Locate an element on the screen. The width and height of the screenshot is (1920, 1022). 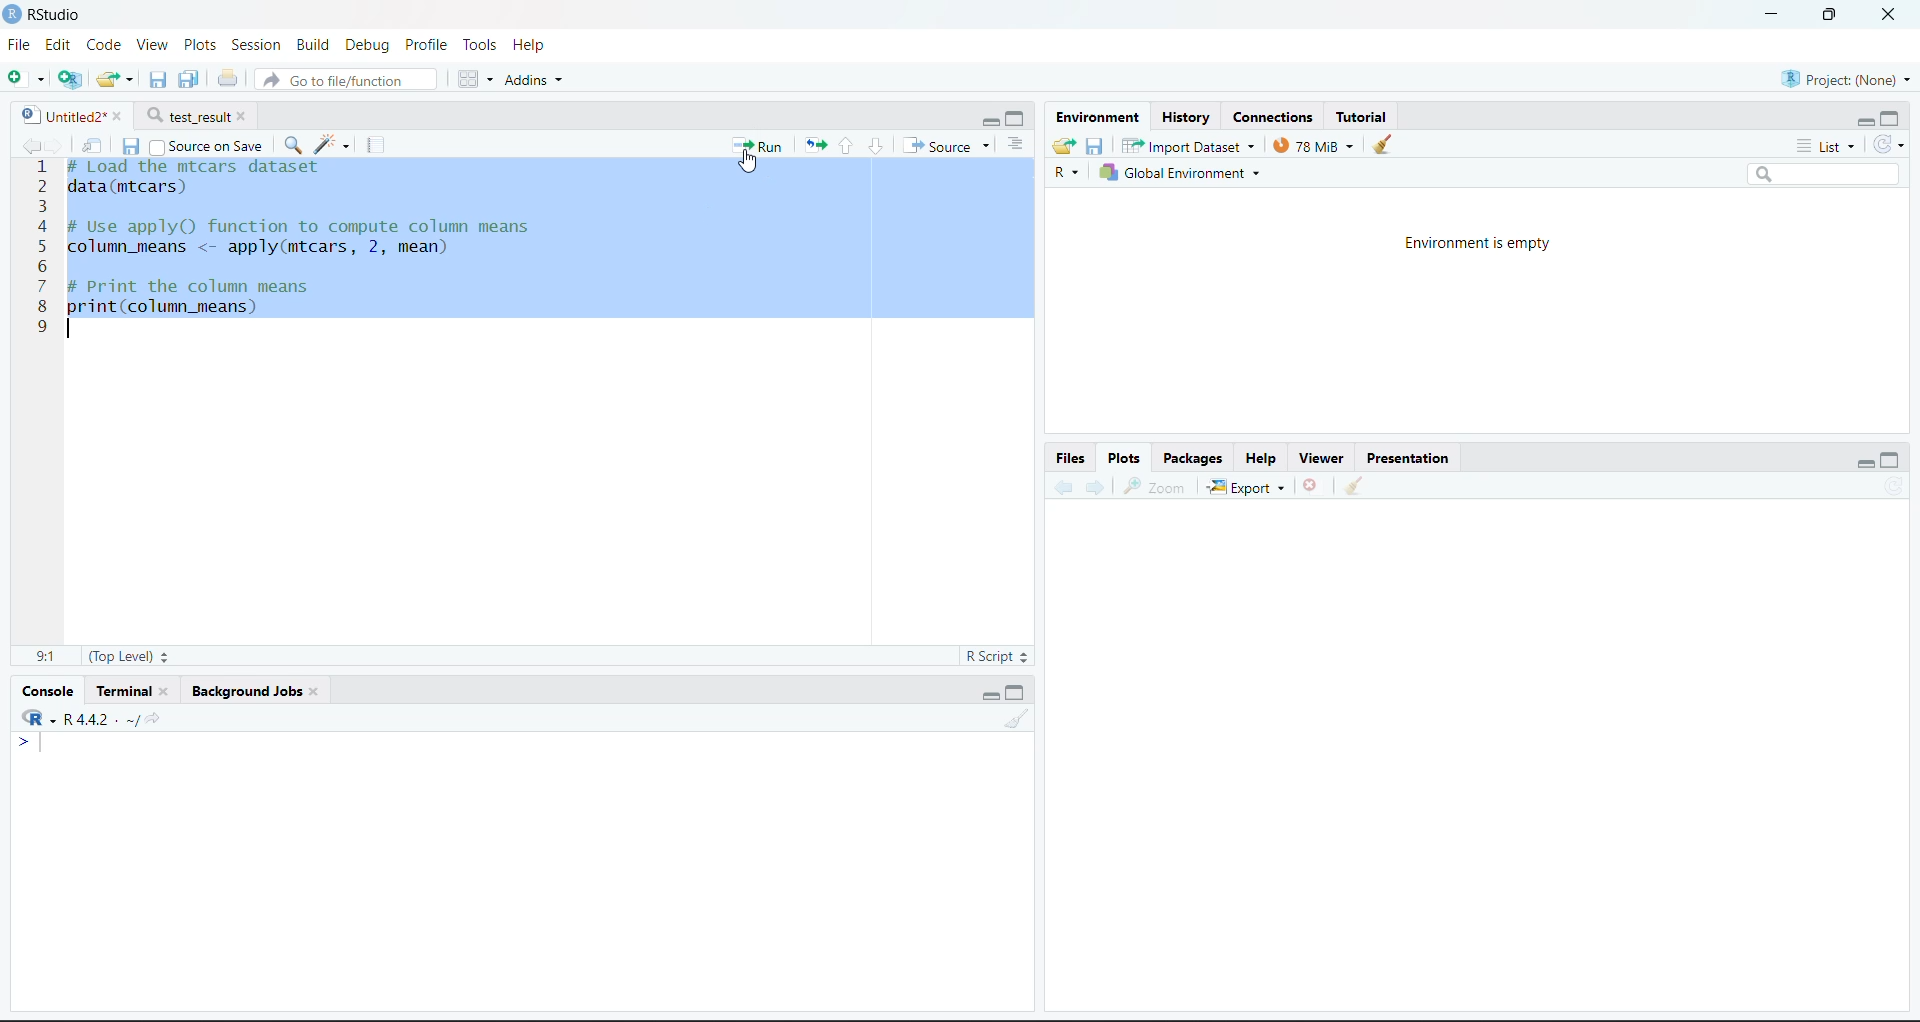
Minimize is located at coordinates (1861, 459).